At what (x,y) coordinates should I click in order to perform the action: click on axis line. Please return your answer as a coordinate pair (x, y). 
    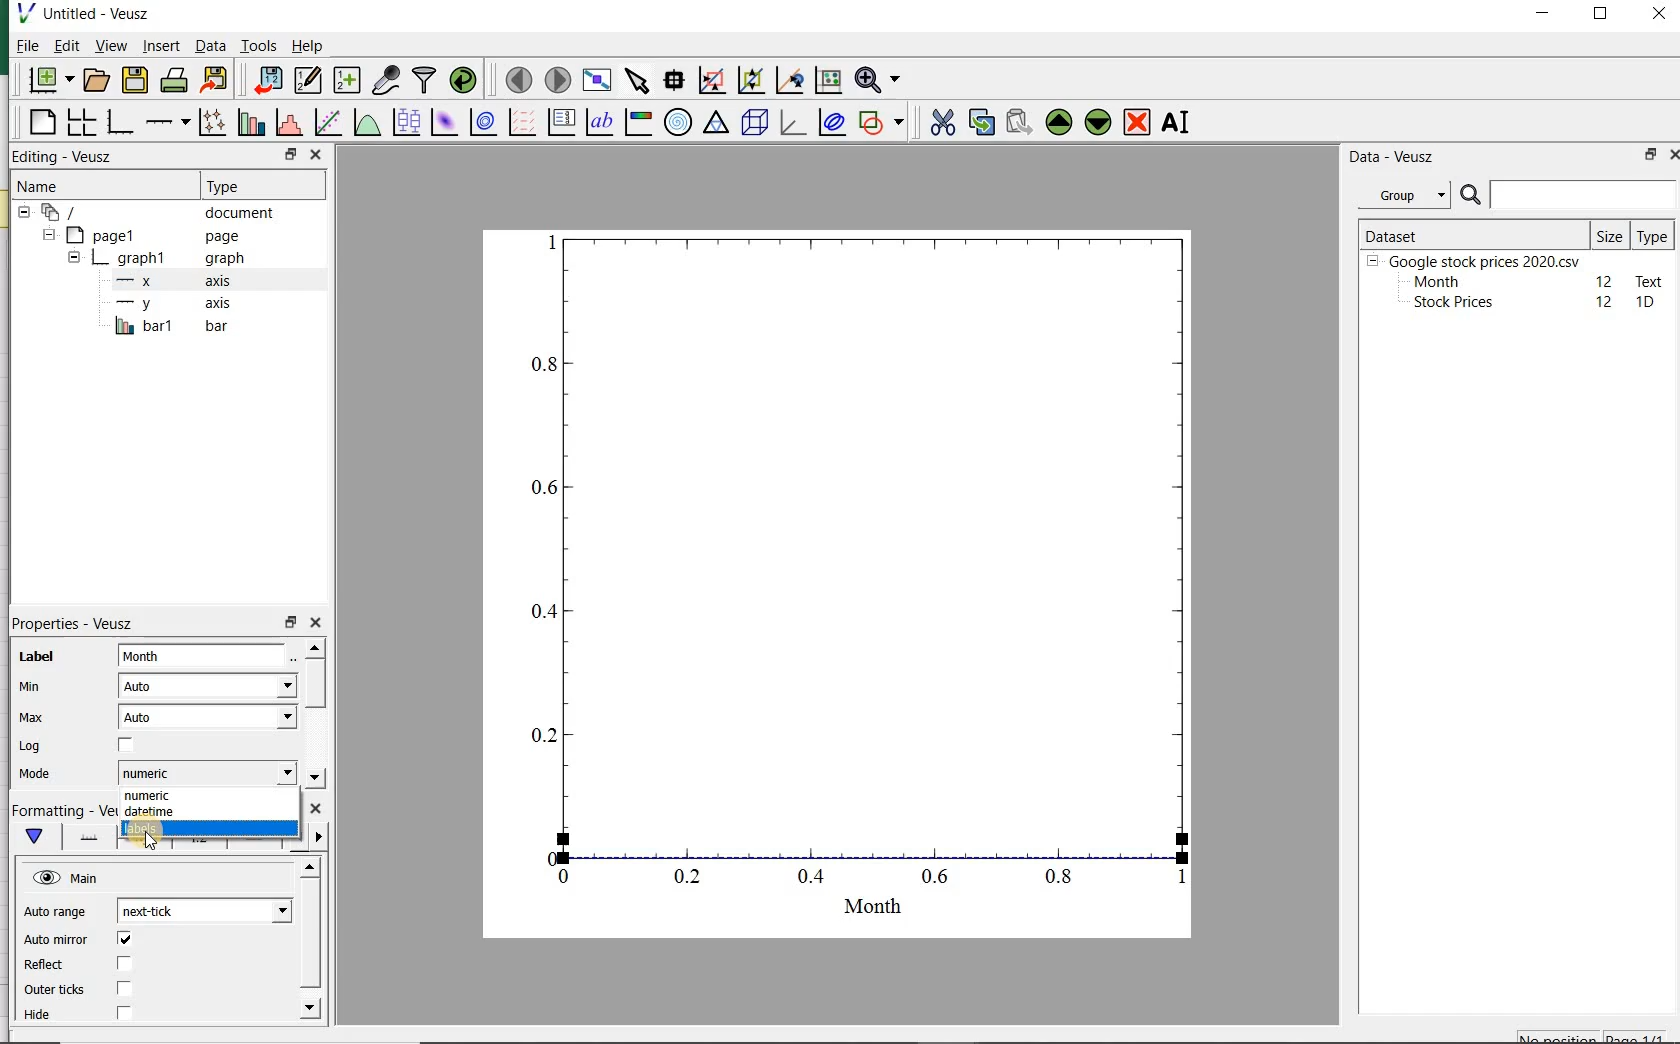
    Looking at the image, I should click on (84, 836).